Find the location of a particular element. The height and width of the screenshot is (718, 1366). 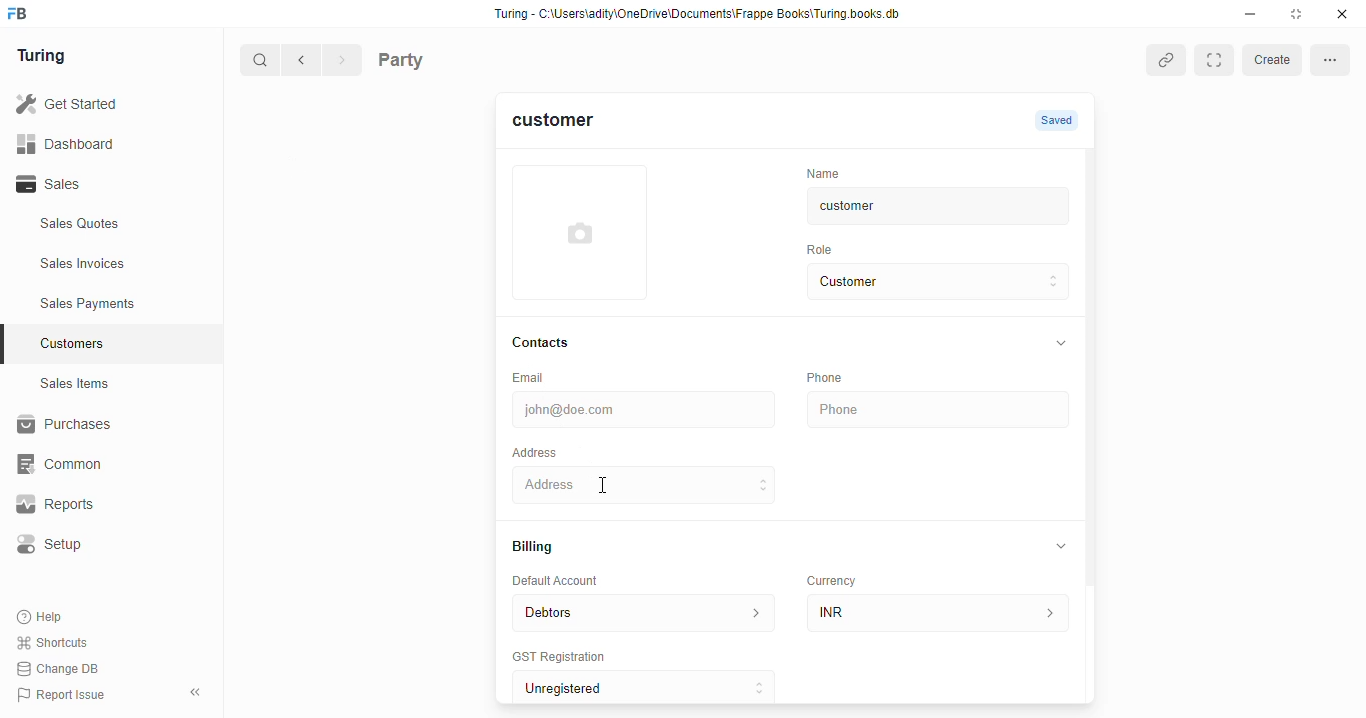

Dashboard is located at coordinates (95, 143).